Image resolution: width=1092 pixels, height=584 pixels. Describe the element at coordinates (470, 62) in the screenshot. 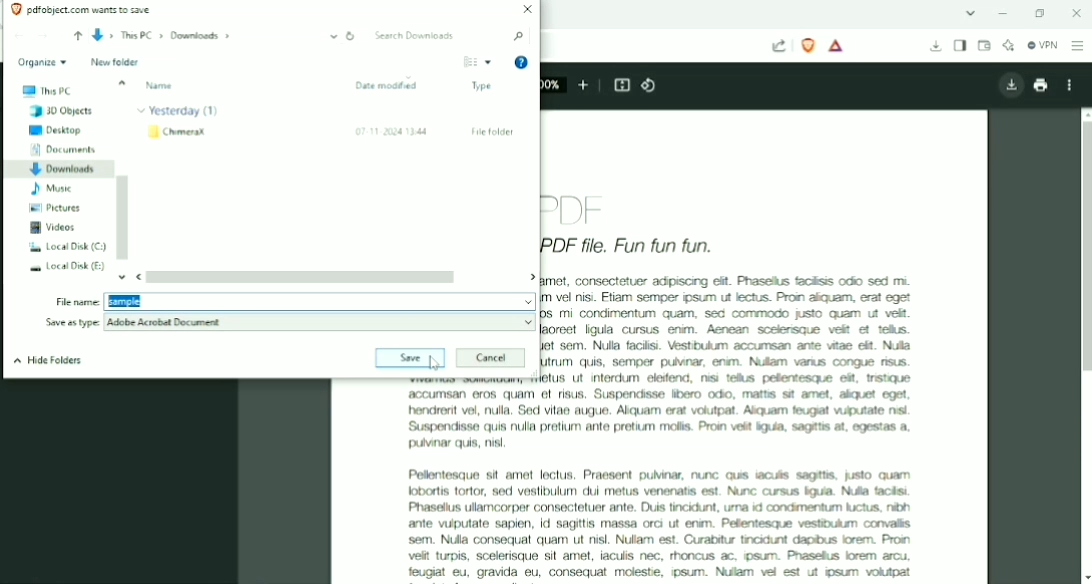

I see `Change your view` at that location.